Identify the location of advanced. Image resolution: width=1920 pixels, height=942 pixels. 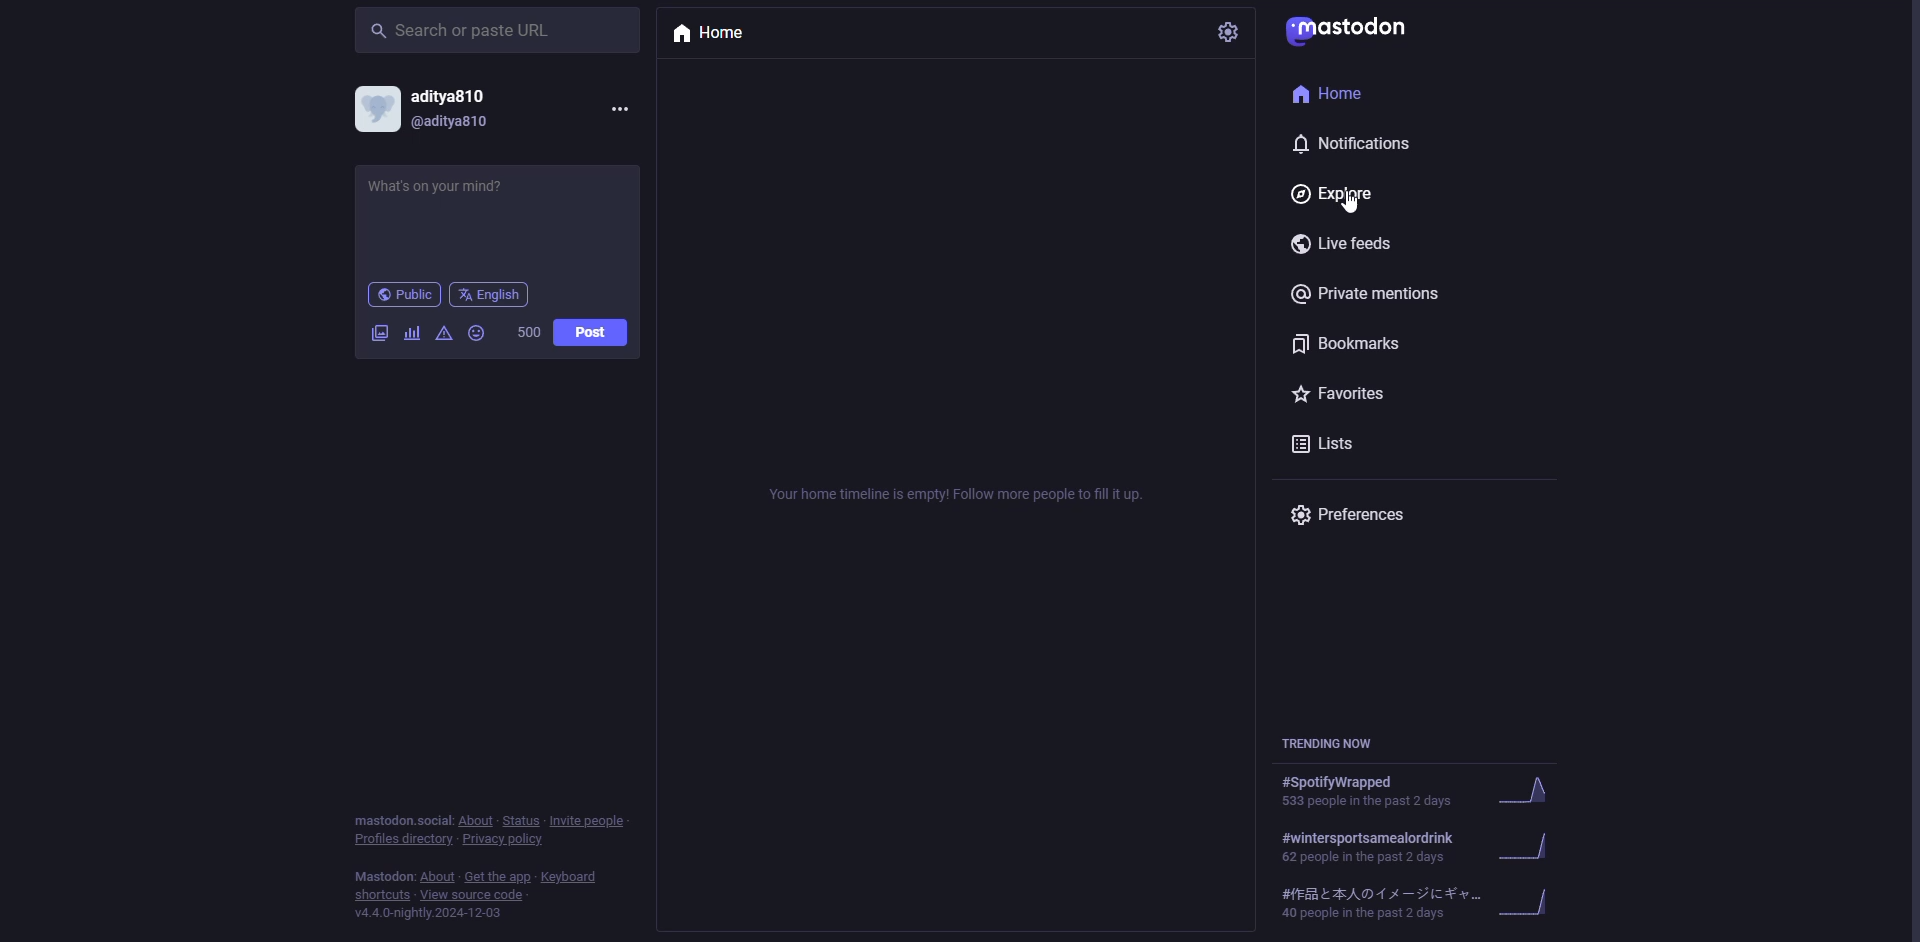
(445, 333).